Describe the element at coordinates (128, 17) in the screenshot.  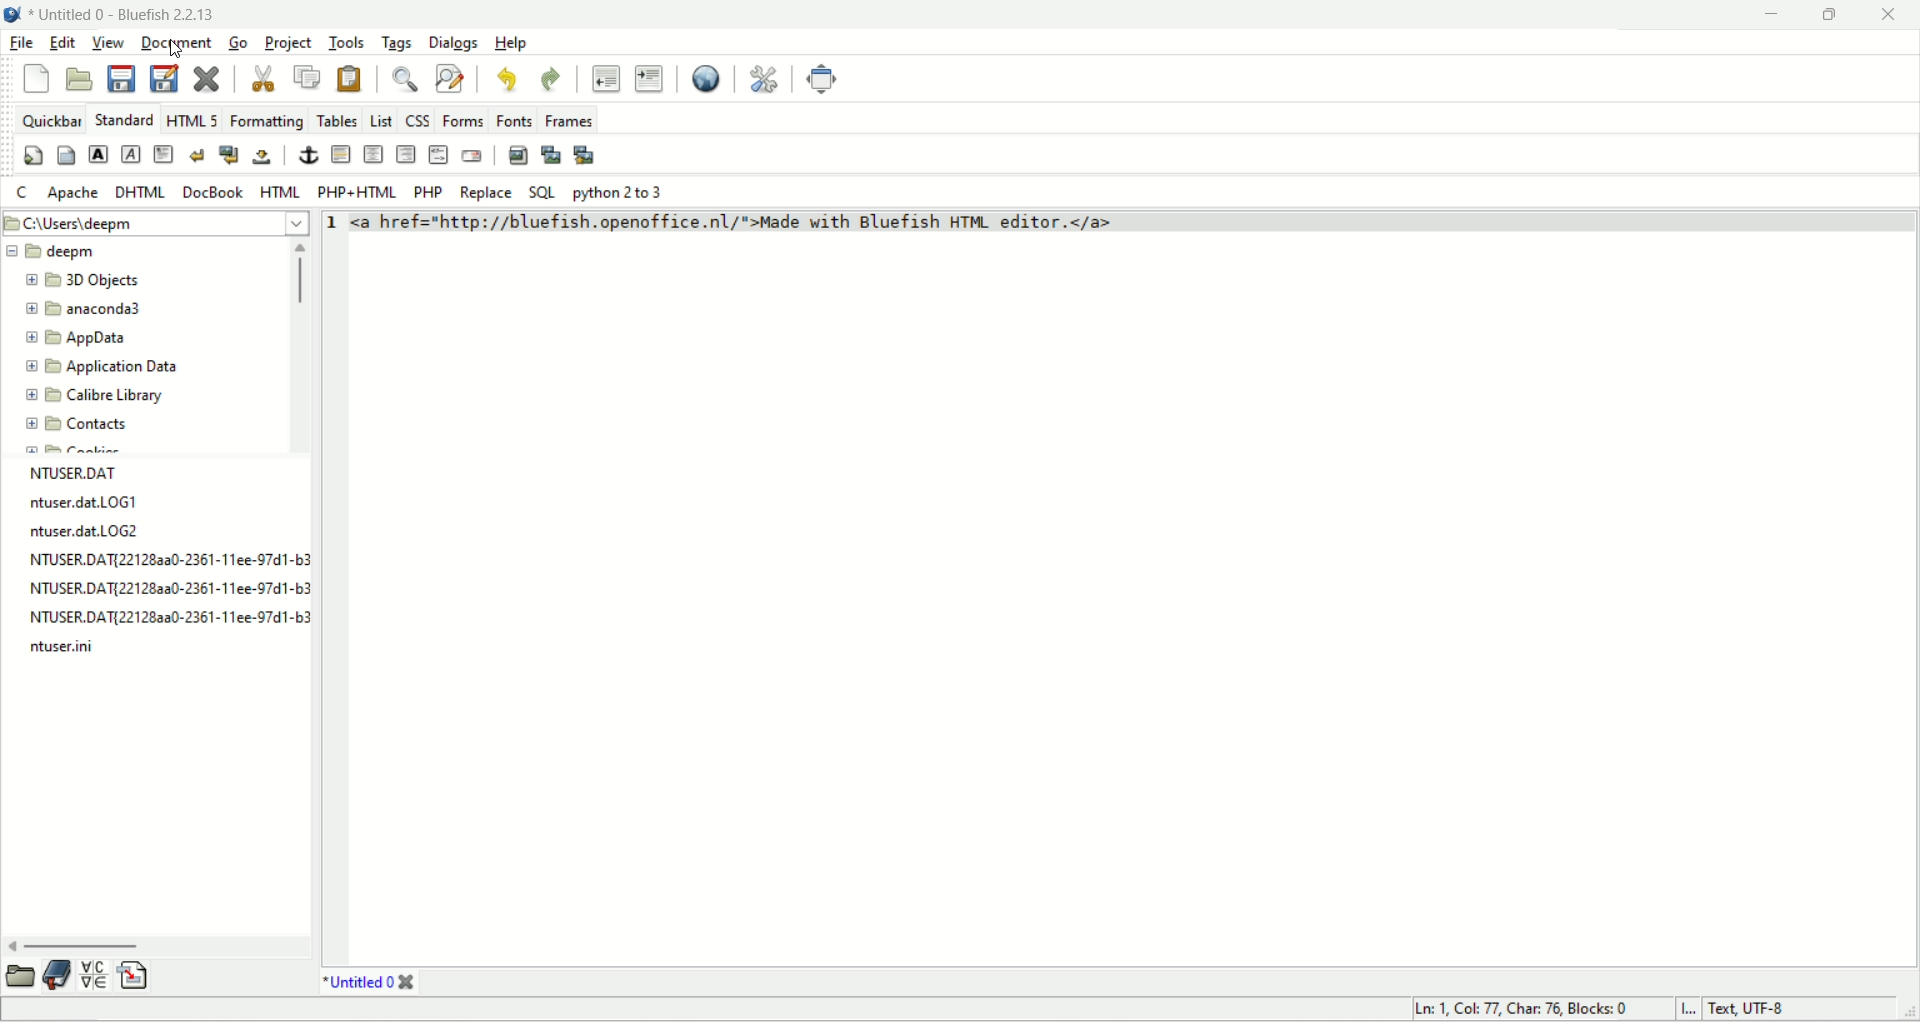
I see `title` at that location.